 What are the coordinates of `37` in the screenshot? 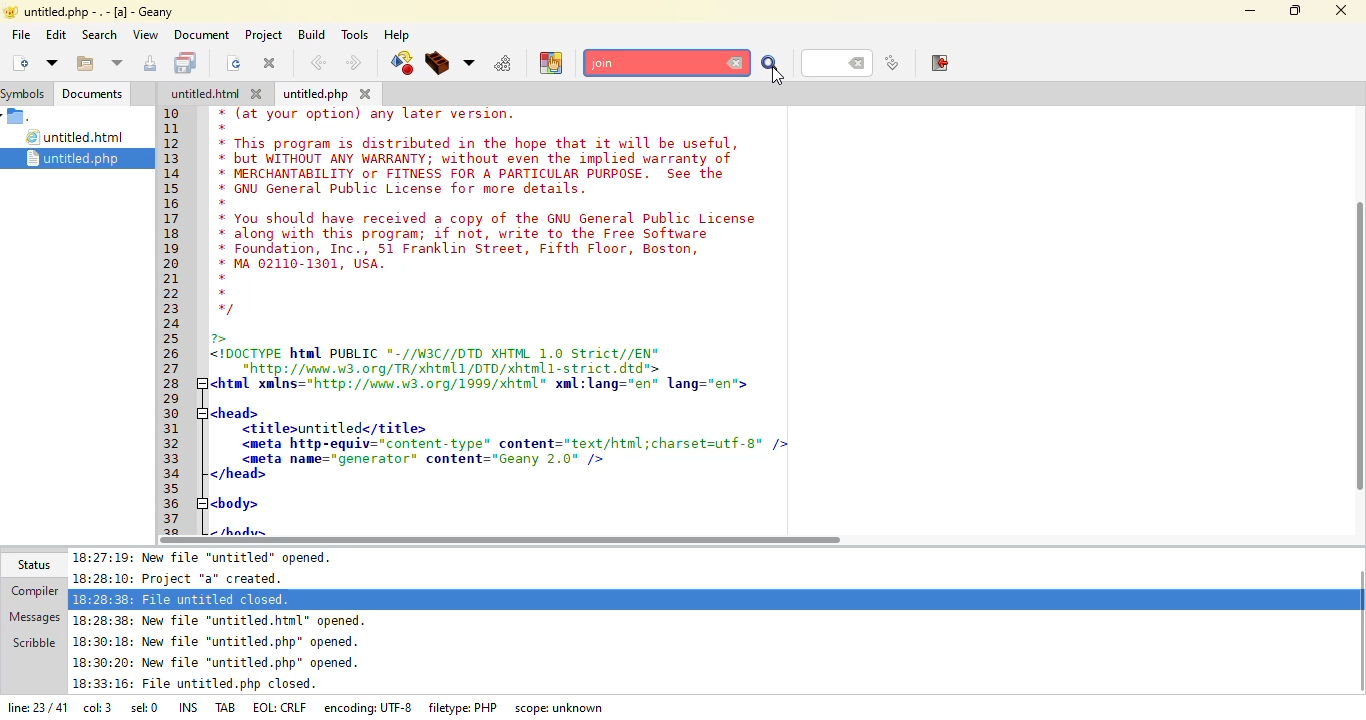 It's located at (174, 519).